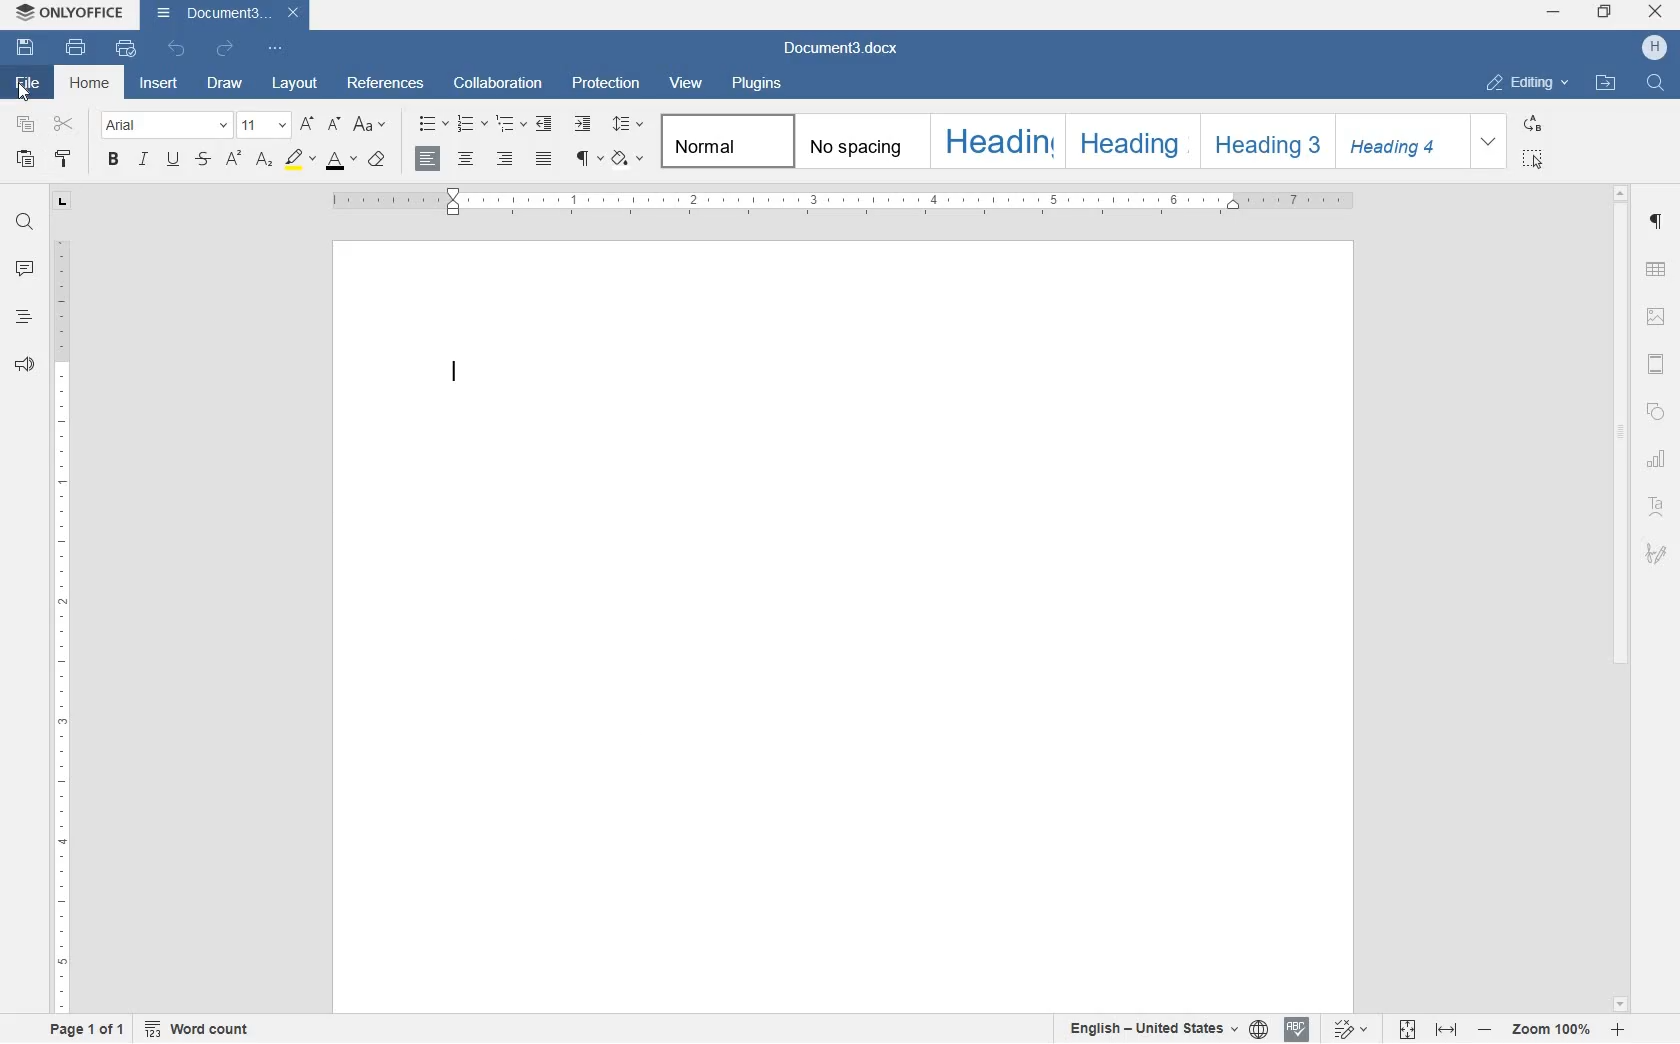  Describe the element at coordinates (89, 84) in the screenshot. I see `home` at that location.